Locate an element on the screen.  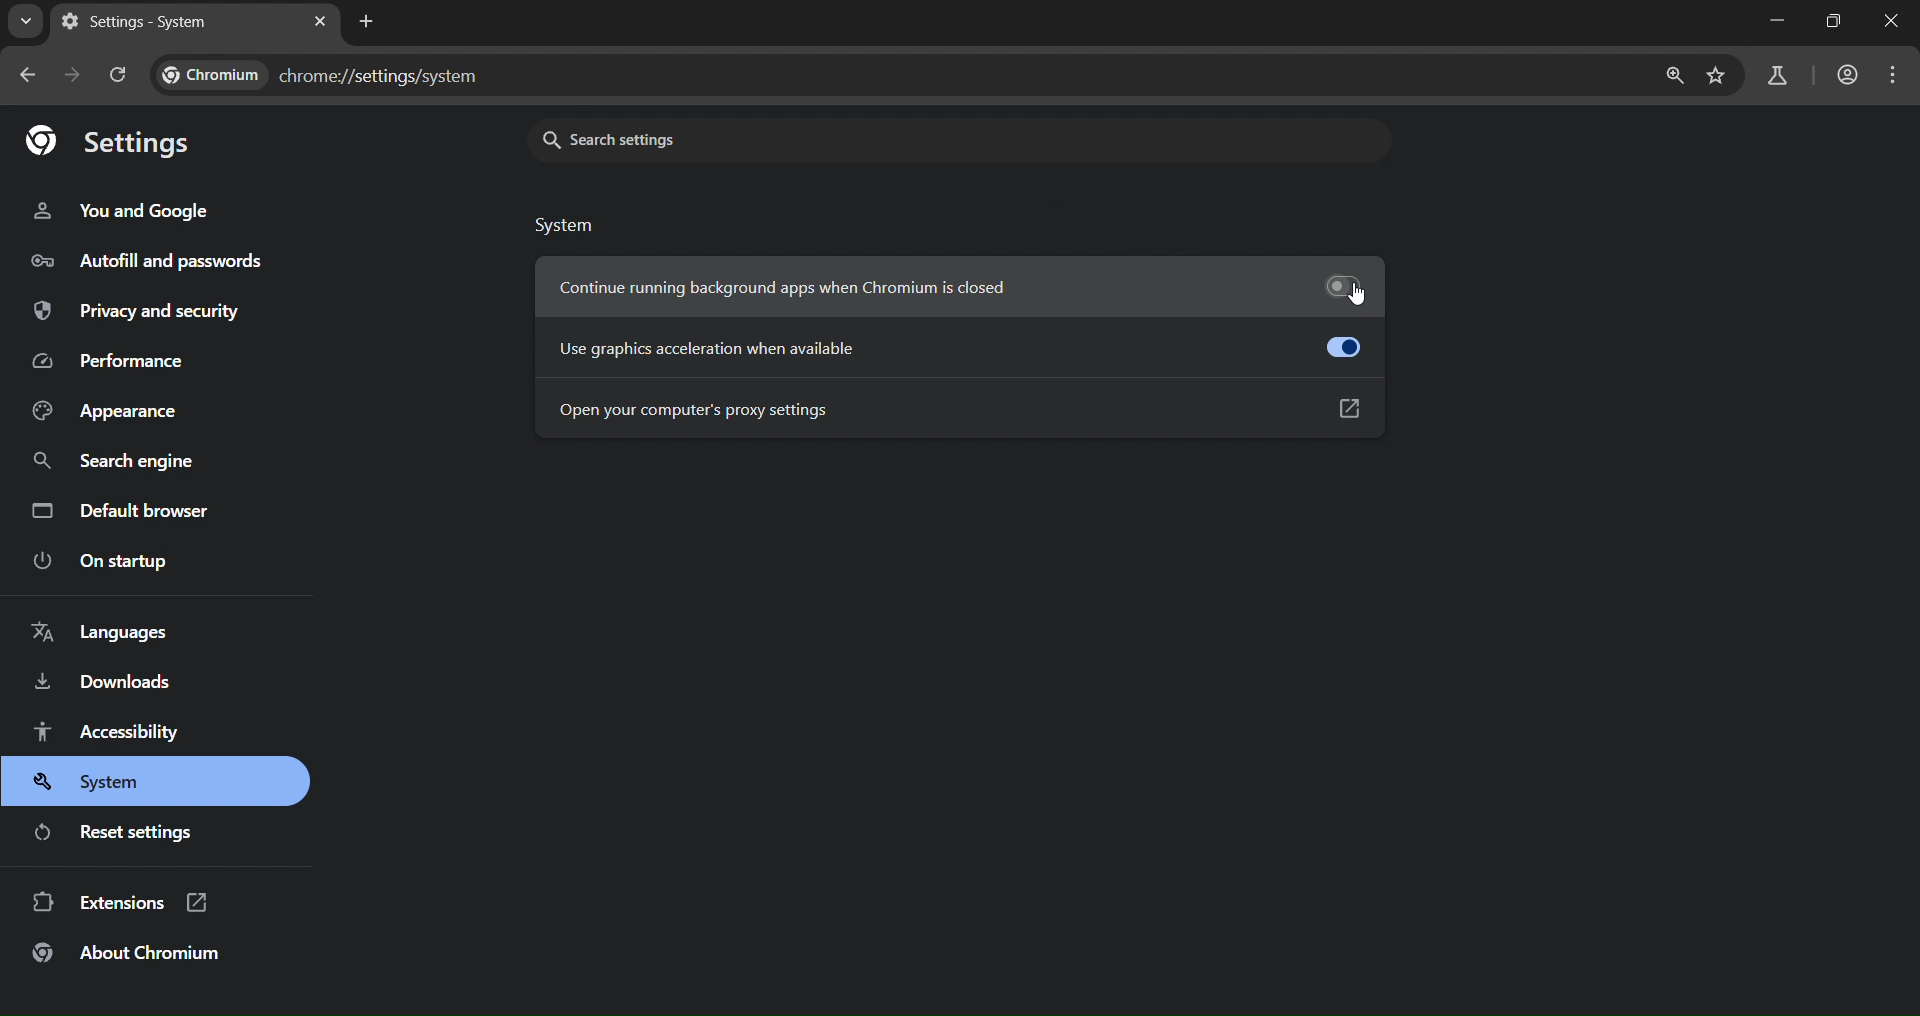
minimize is located at coordinates (1767, 22).